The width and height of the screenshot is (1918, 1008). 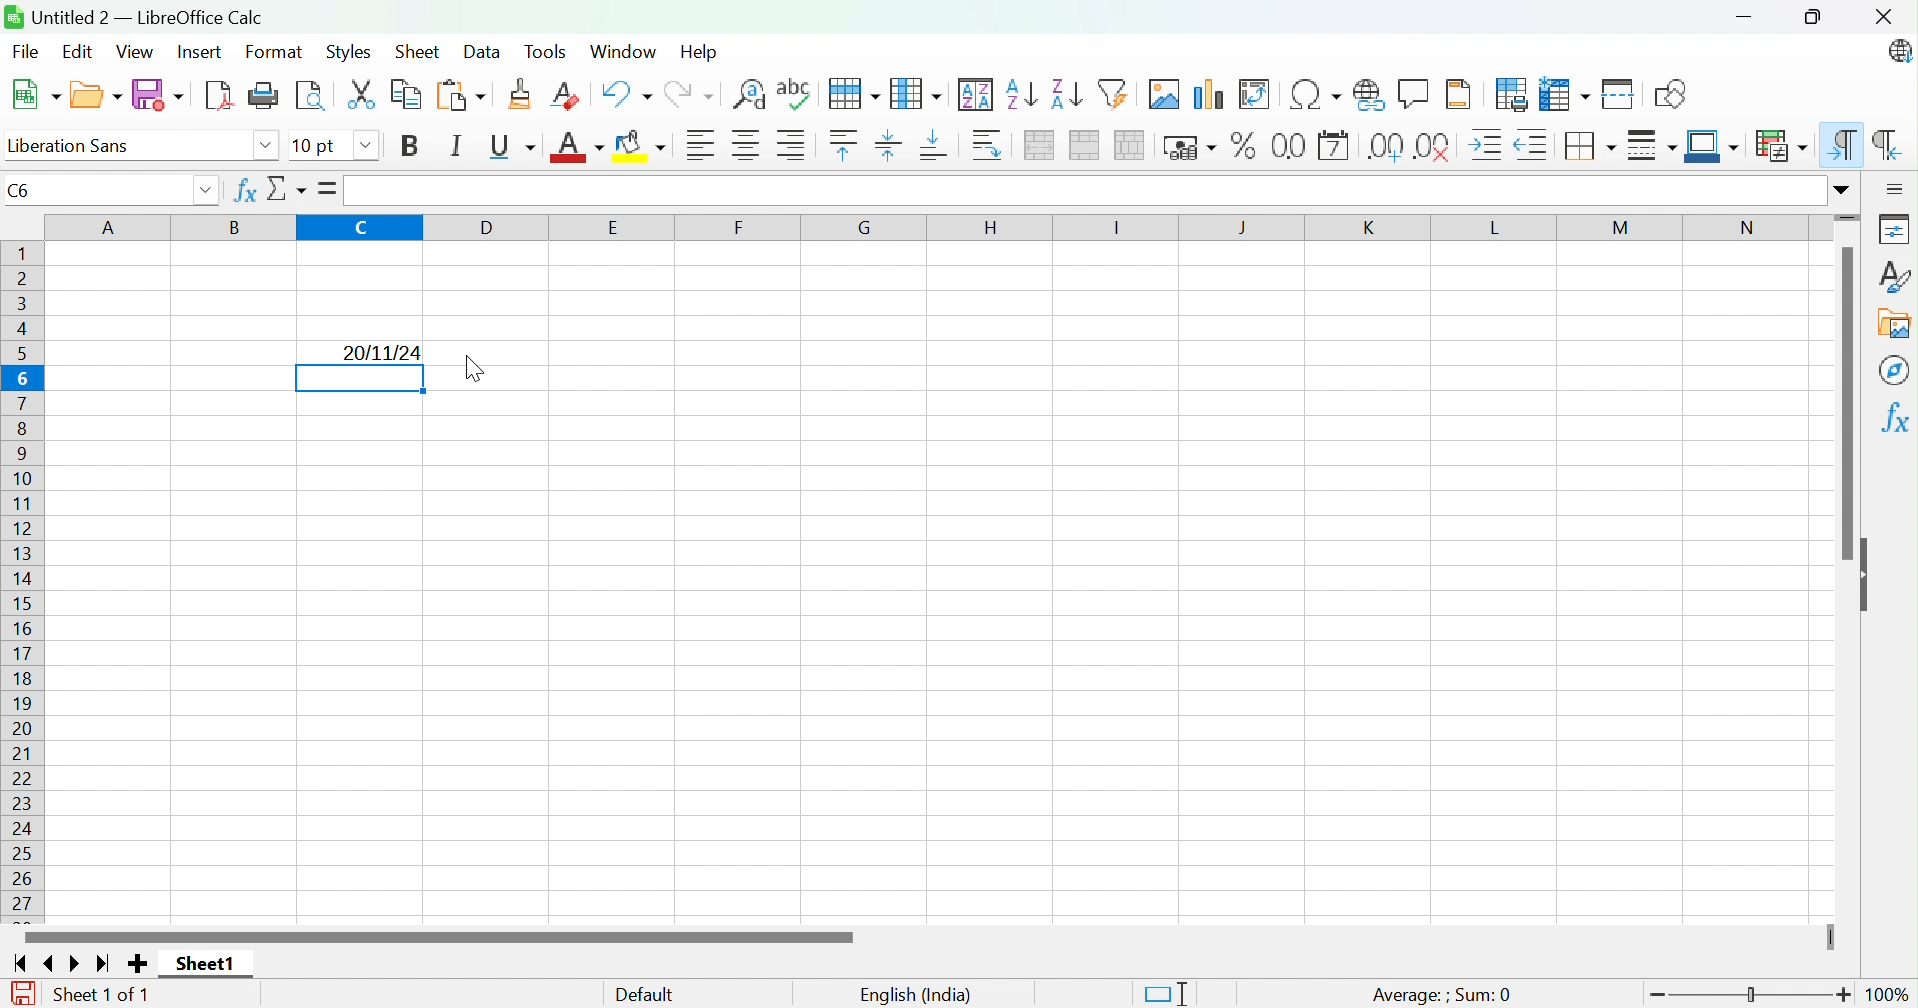 I want to click on Font color, so click(x=579, y=149).